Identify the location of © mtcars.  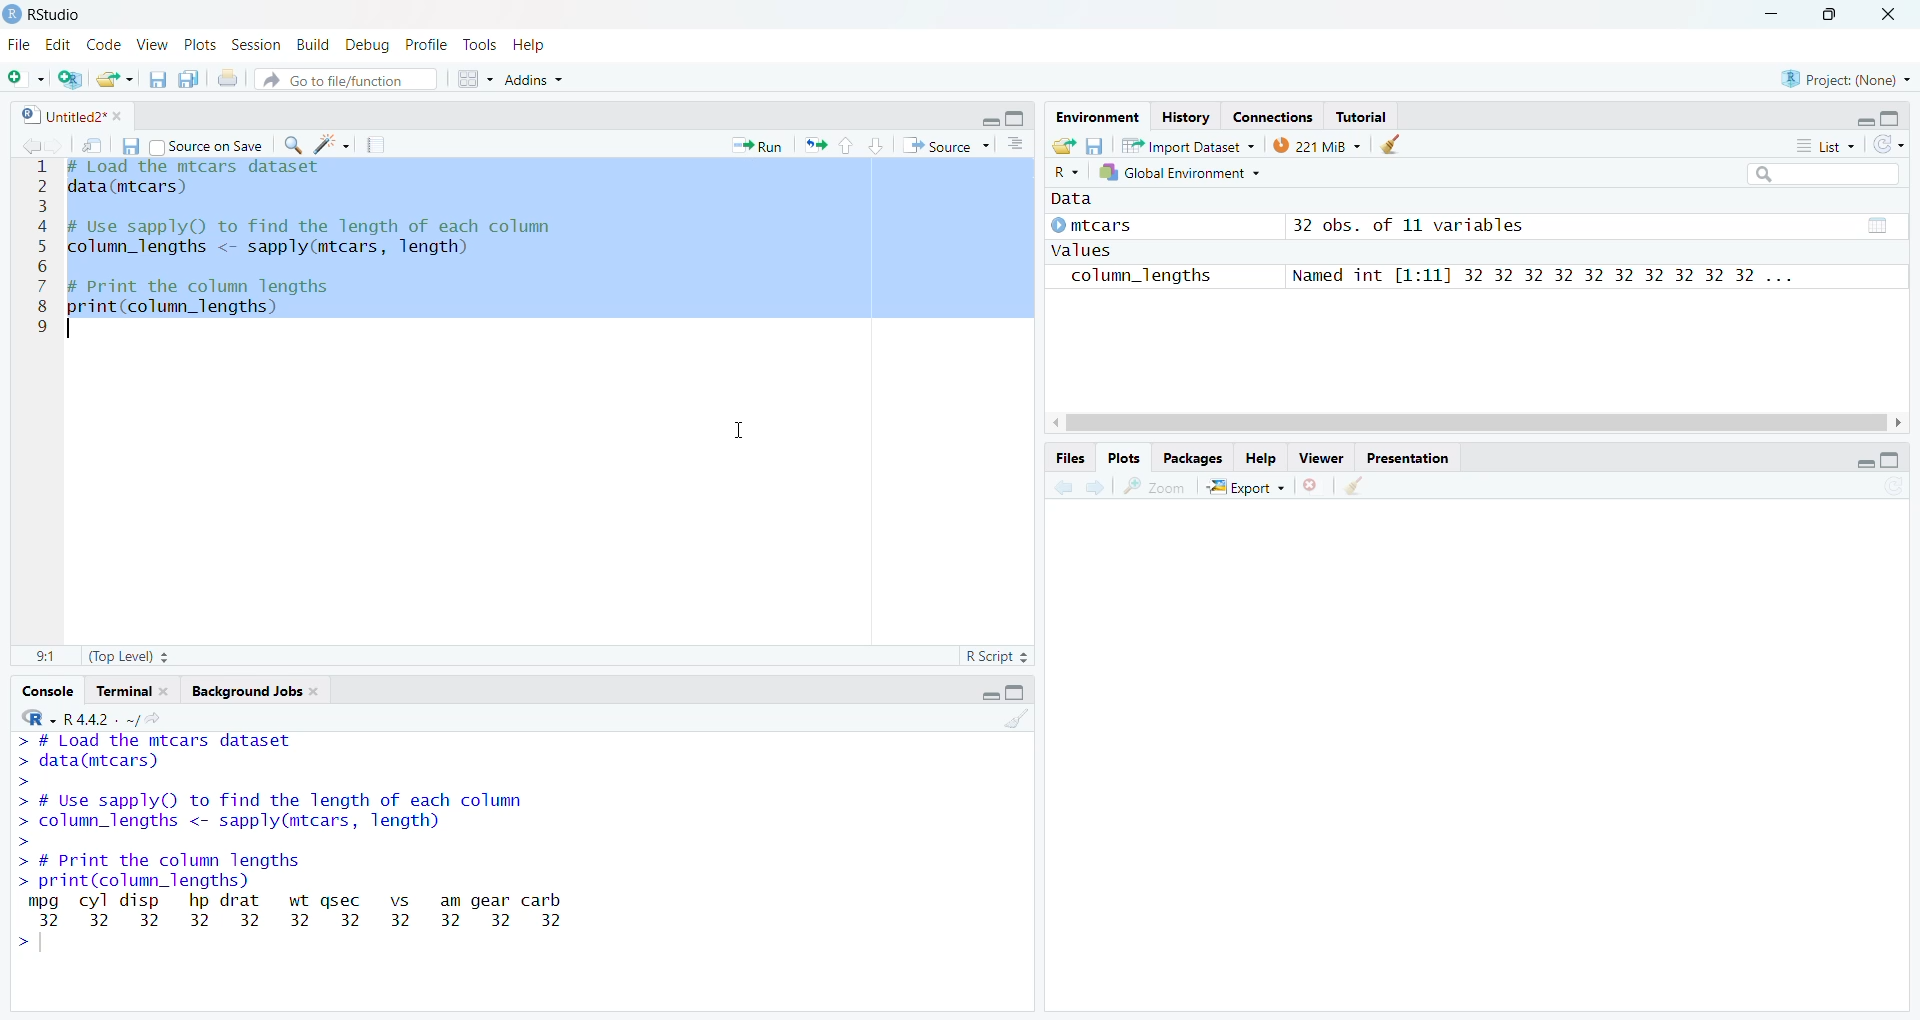
(1092, 226).